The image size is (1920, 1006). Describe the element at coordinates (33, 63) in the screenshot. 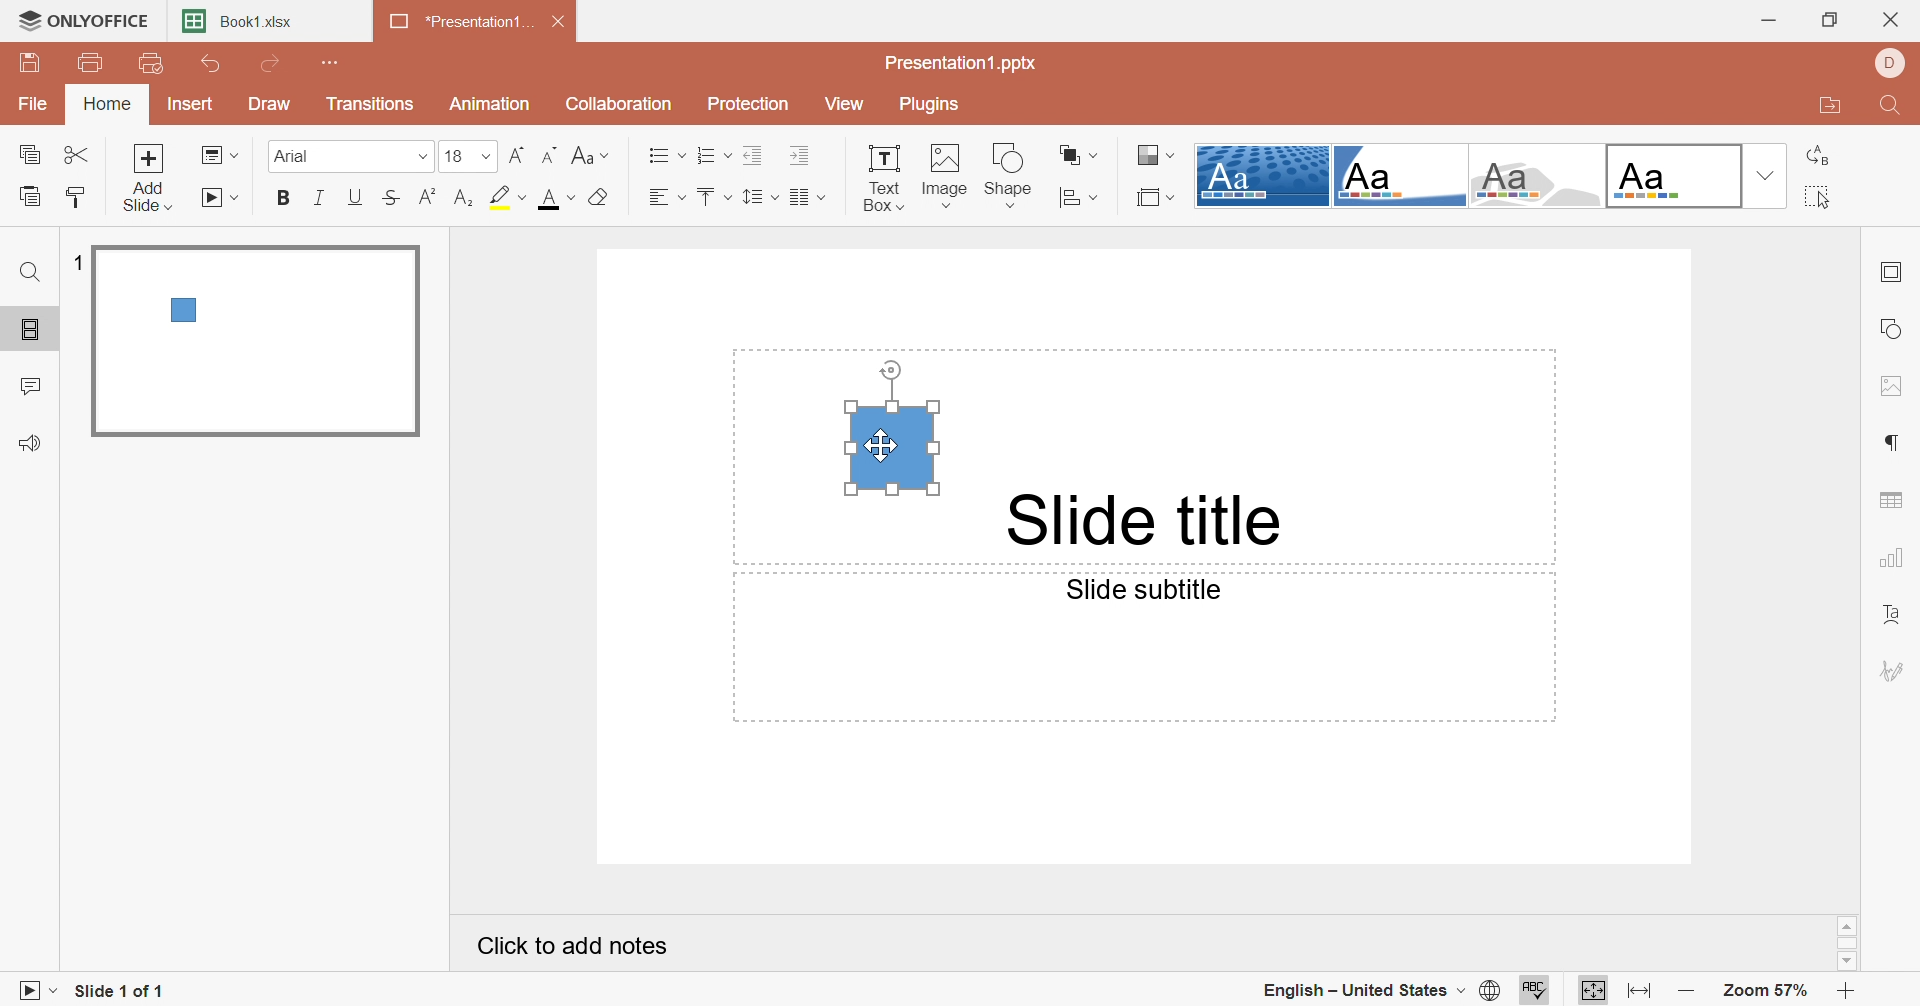

I see `Save` at that location.